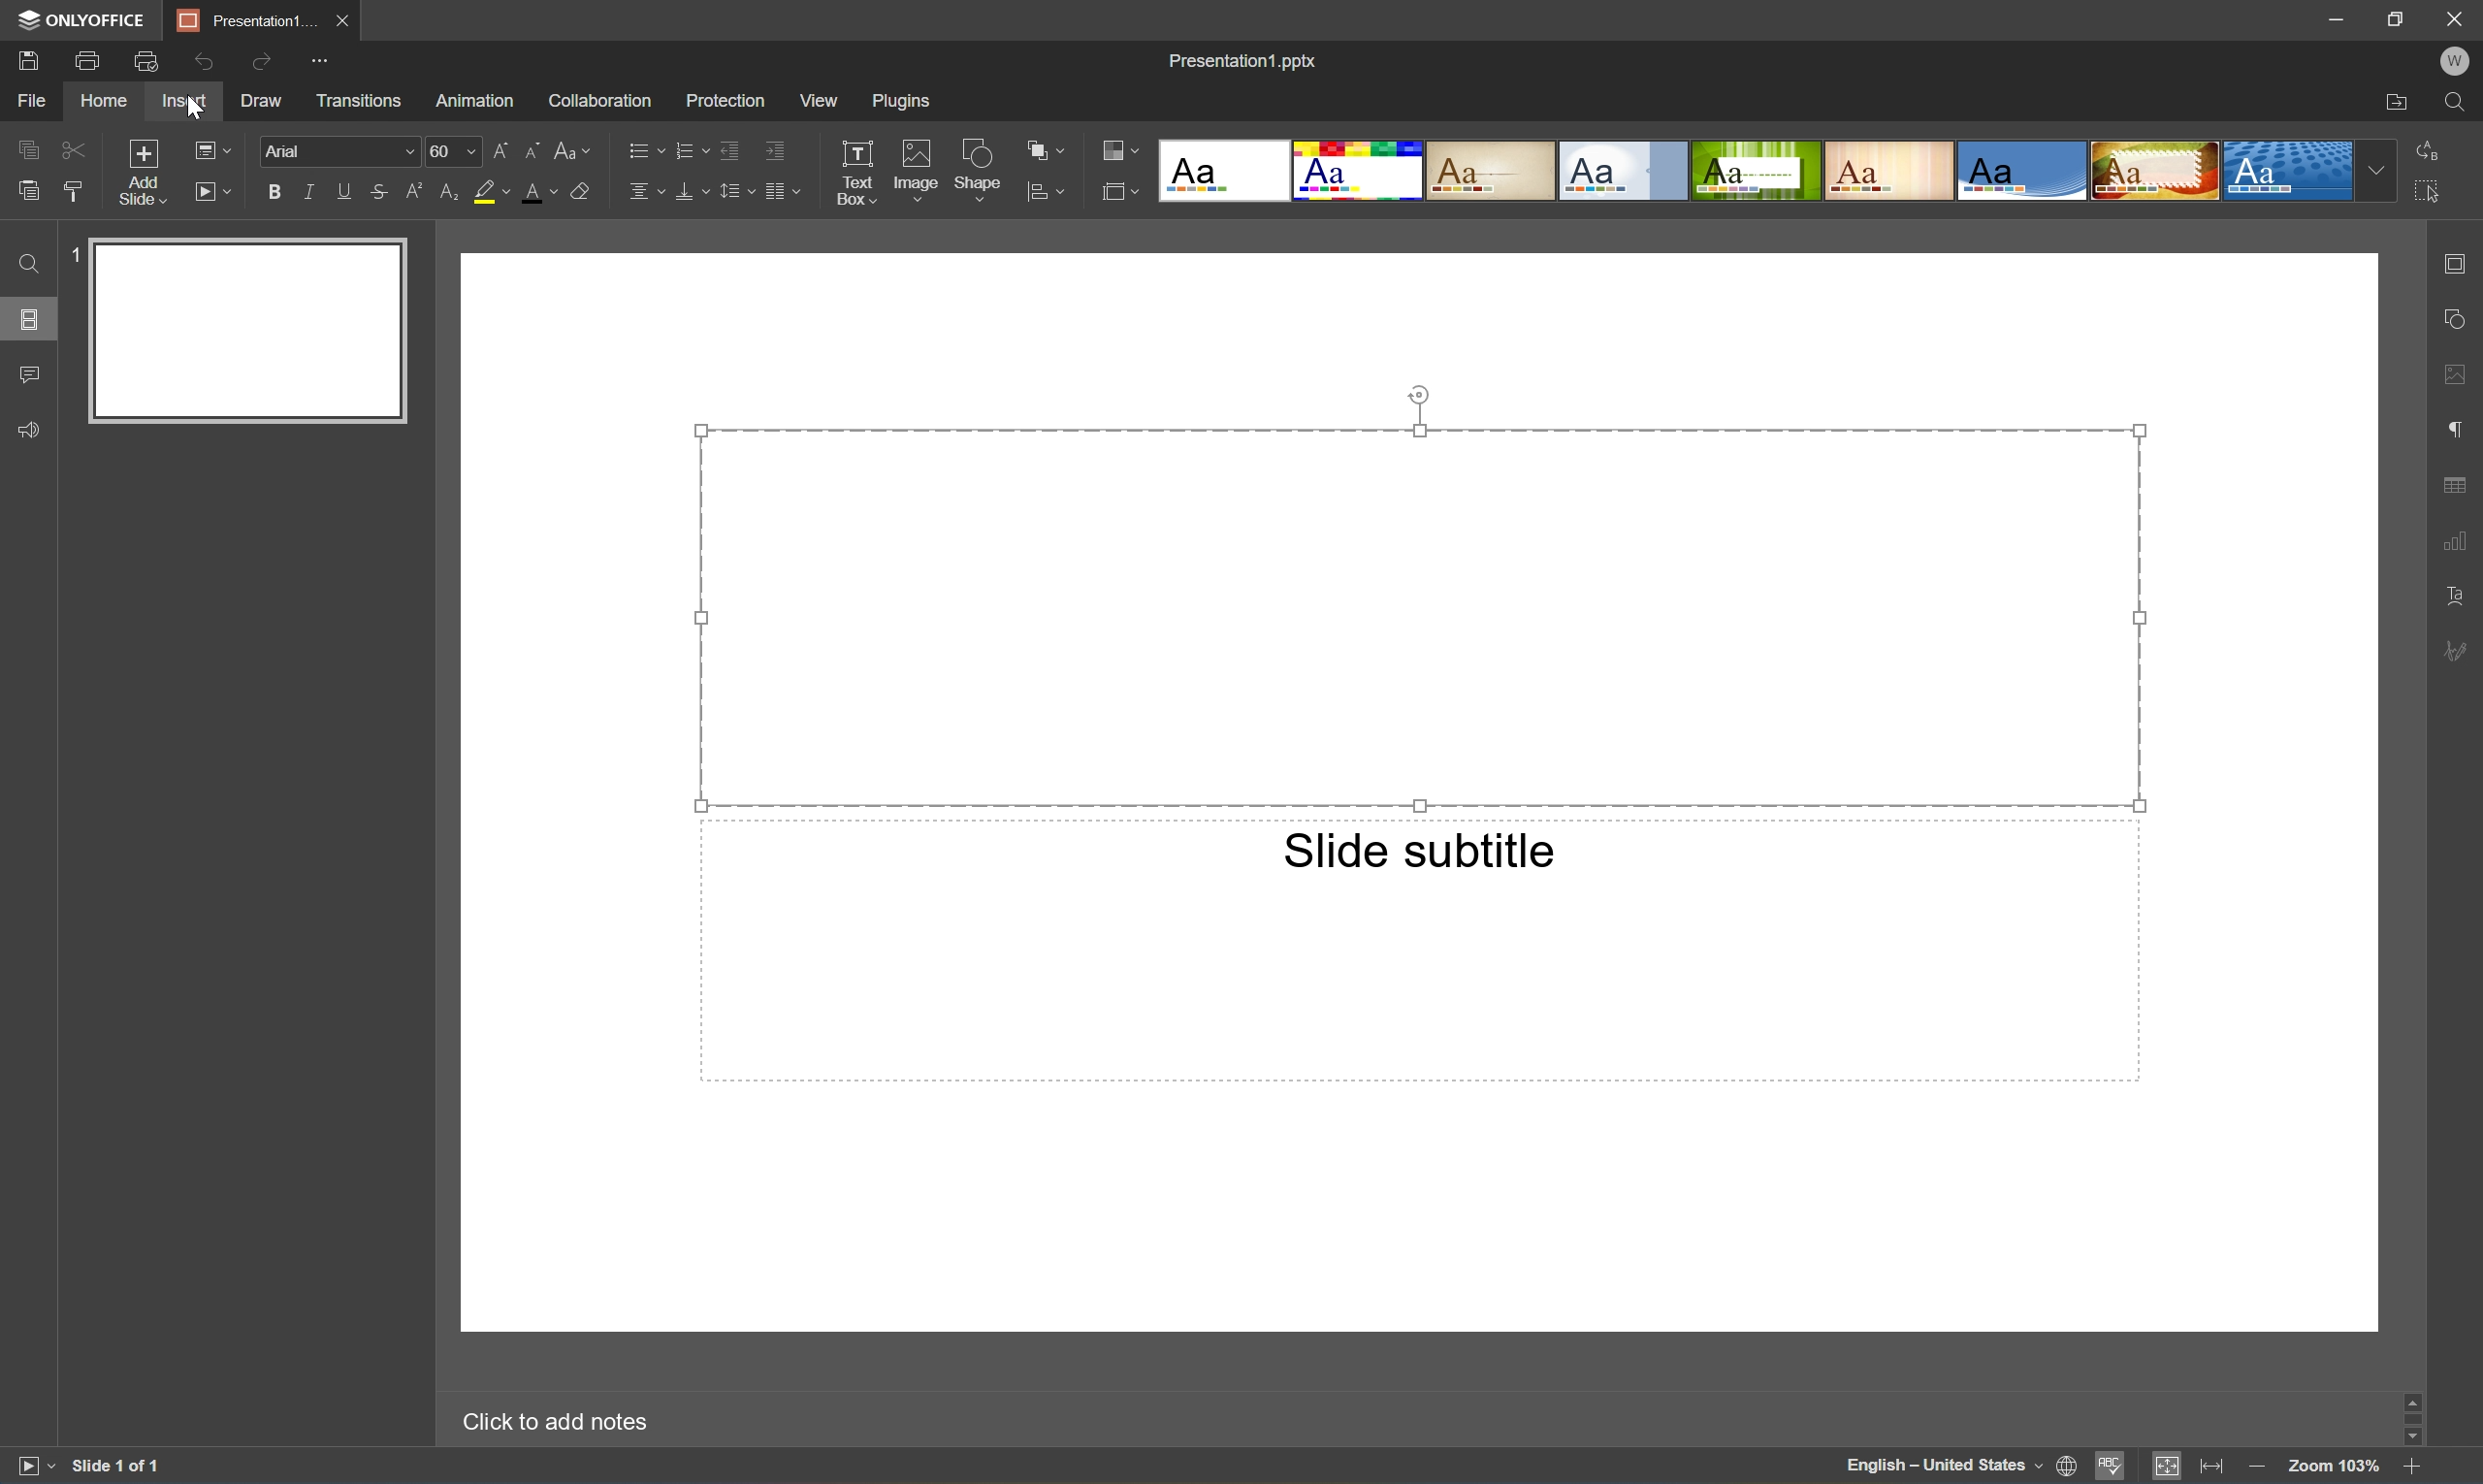 This screenshot has height=1484, width=2483. Describe the element at coordinates (728, 153) in the screenshot. I see `Decrease indent` at that location.